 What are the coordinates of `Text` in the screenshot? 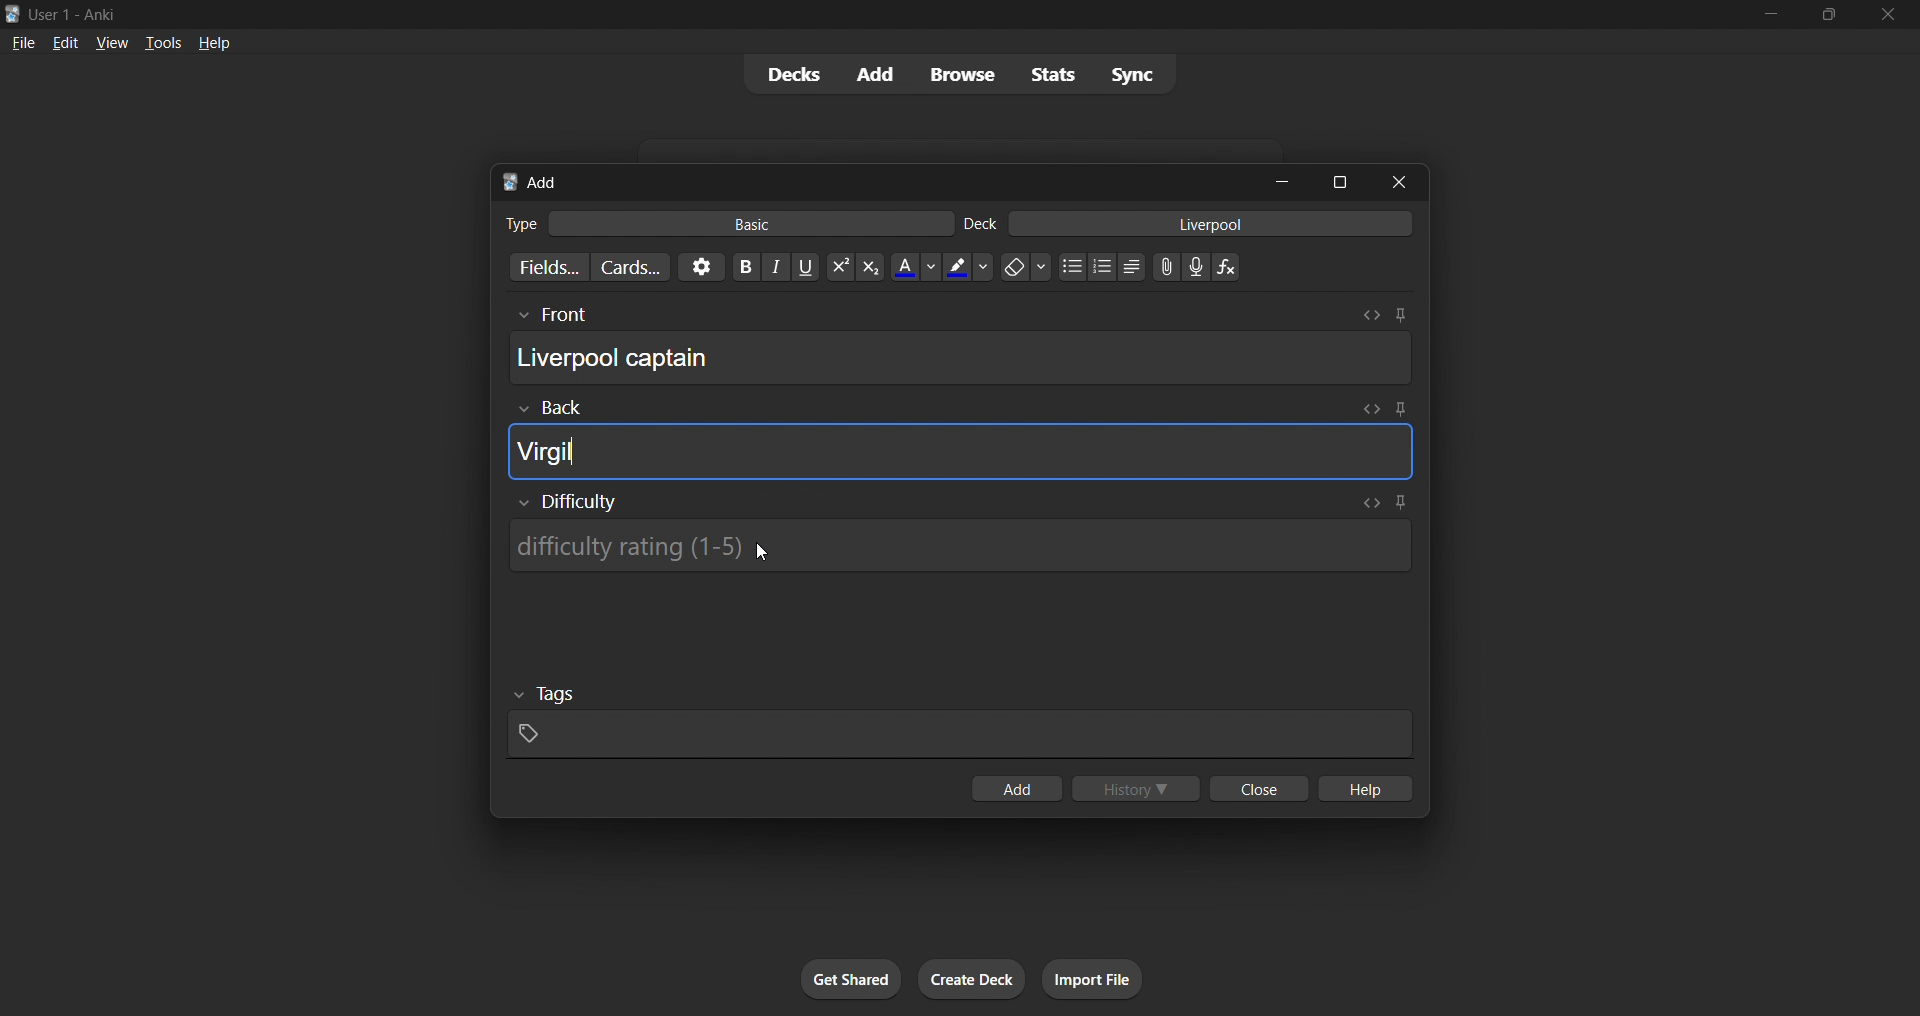 It's located at (520, 224).